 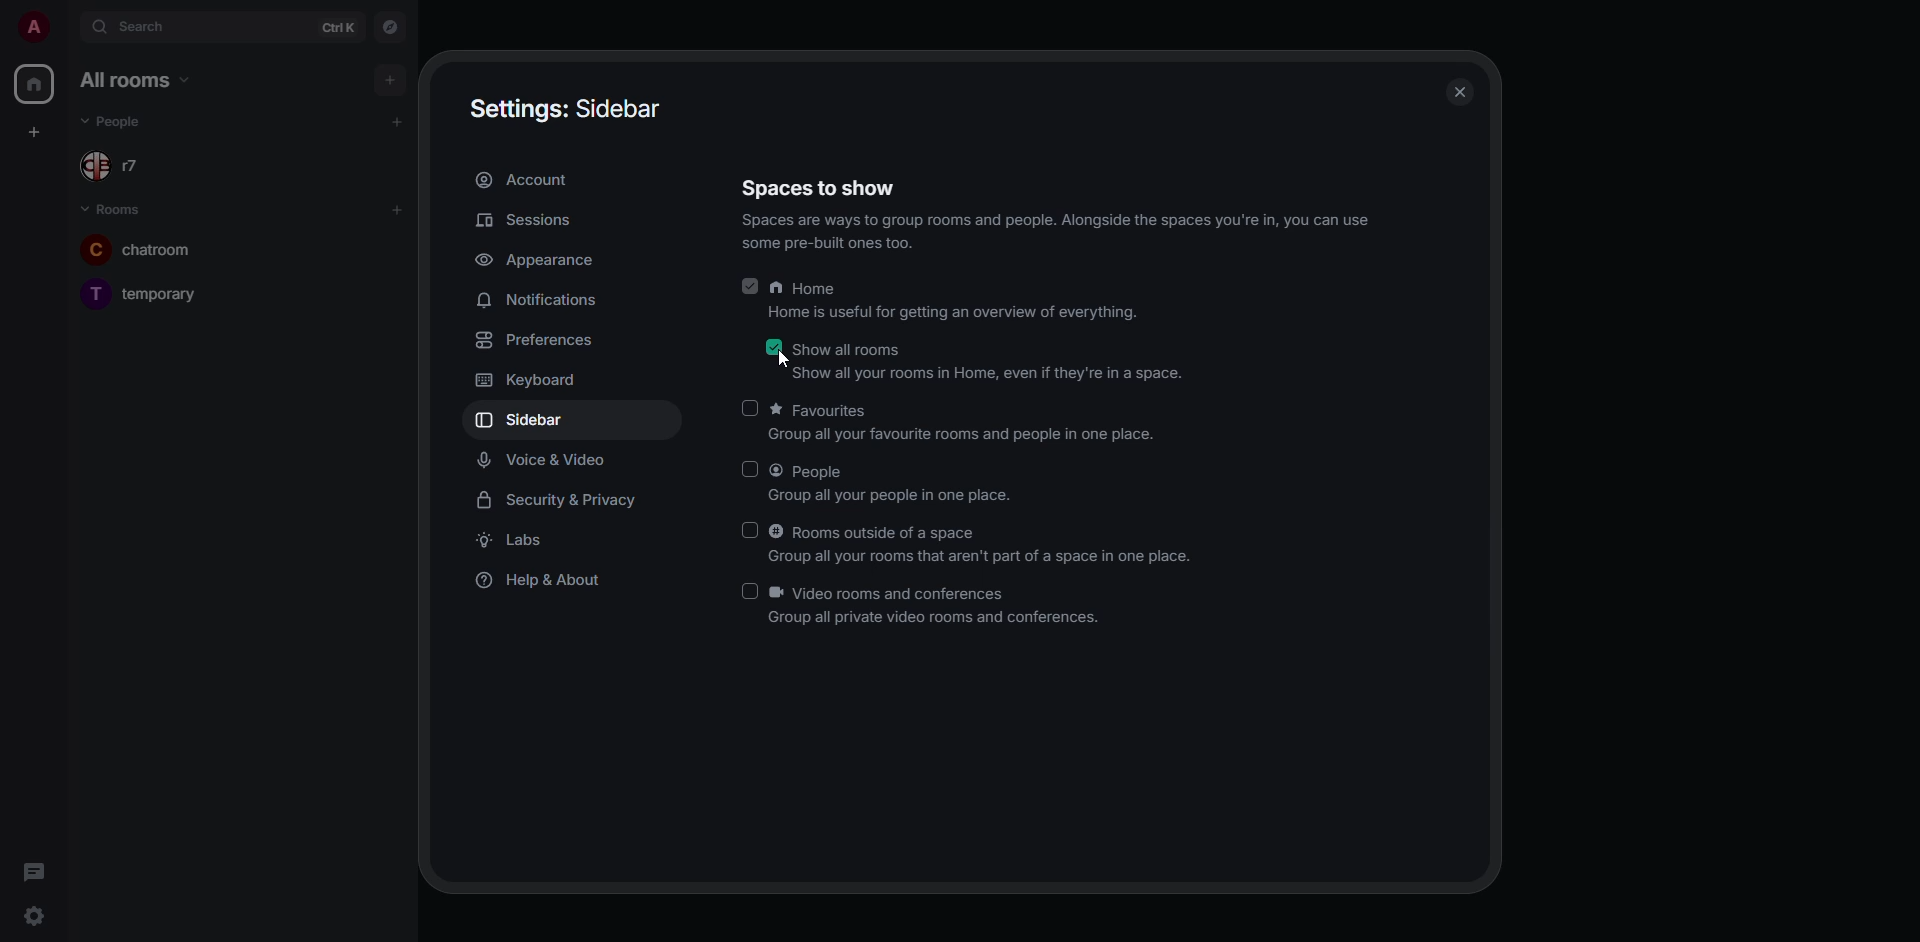 What do you see at coordinates (121, 168) in the screenshot?
I see `r7` at bounding box center [121, 168].